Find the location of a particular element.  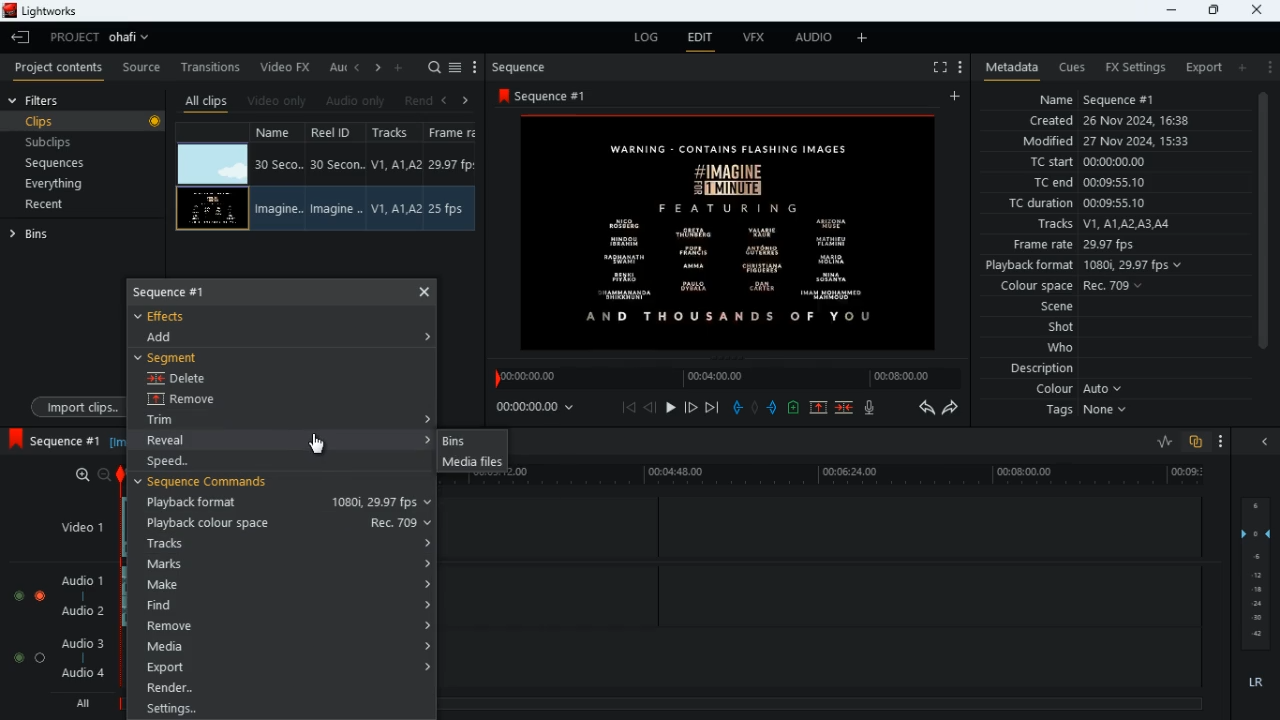

toggle is located at coordinates (18, 597).